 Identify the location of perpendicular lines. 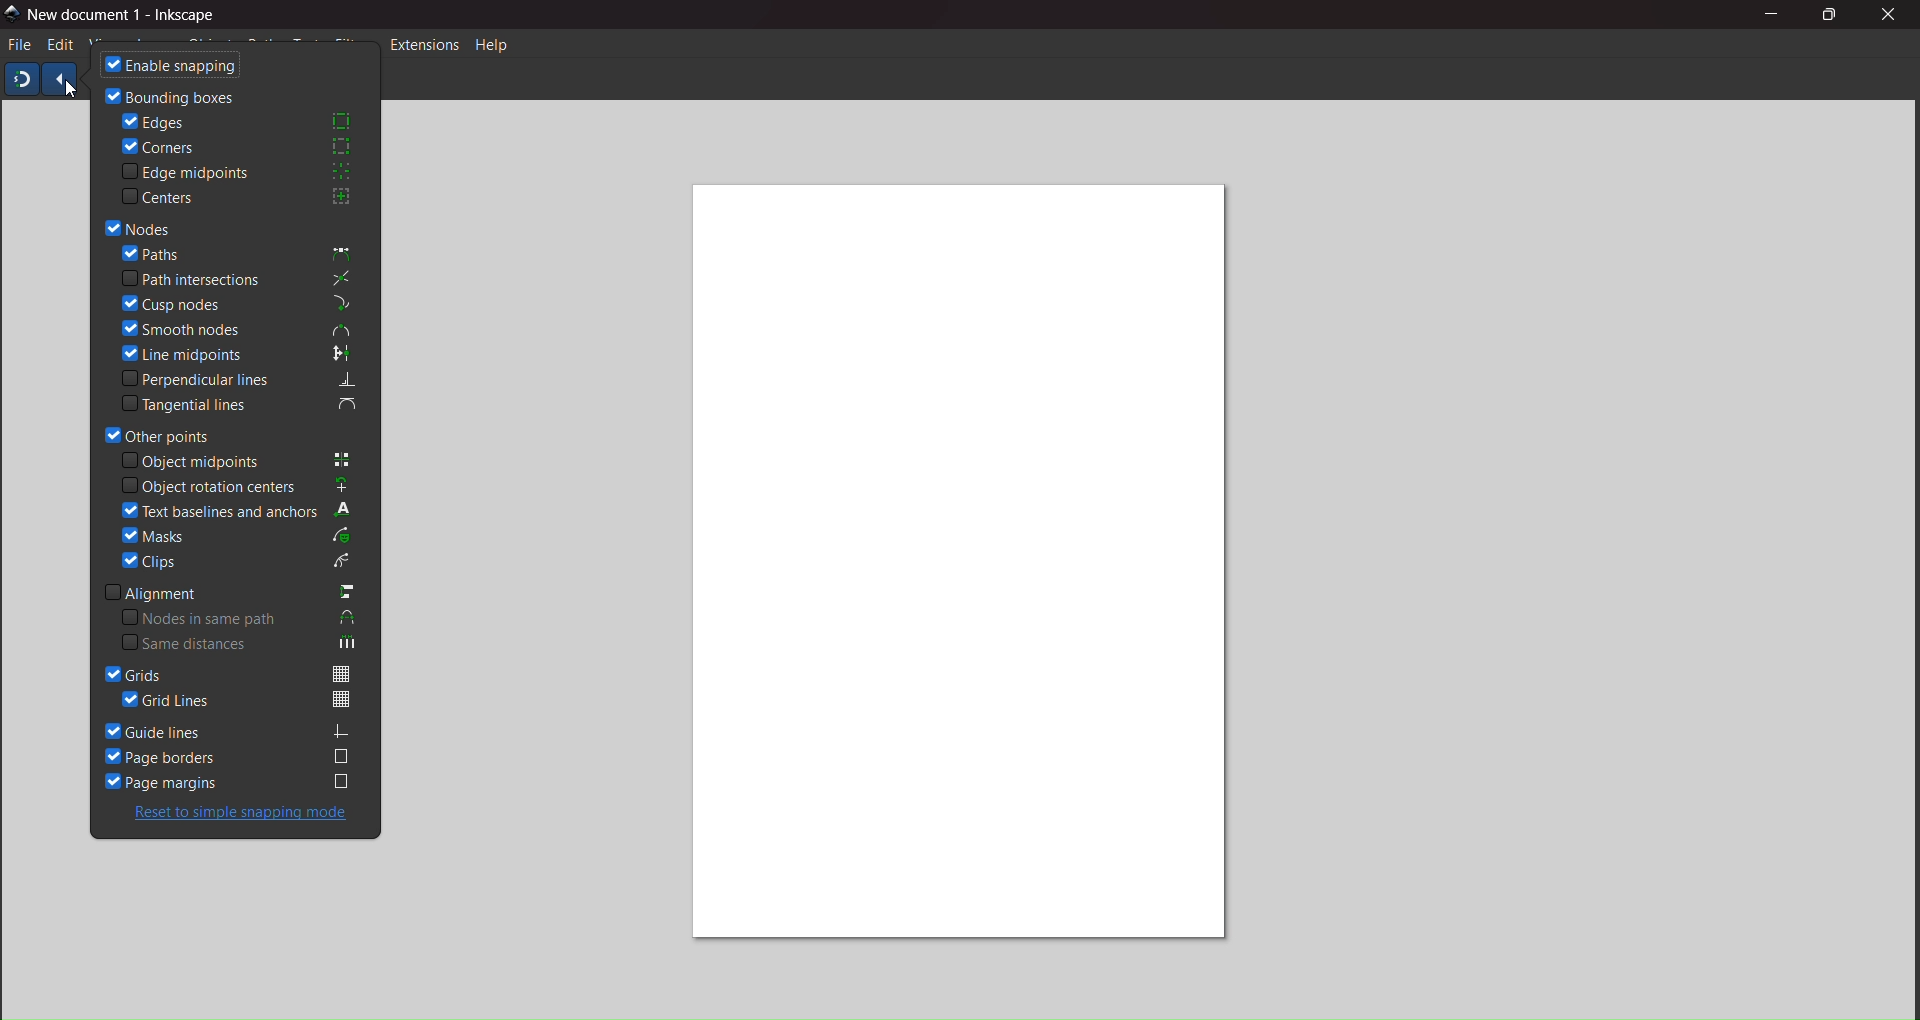
(245, 378).